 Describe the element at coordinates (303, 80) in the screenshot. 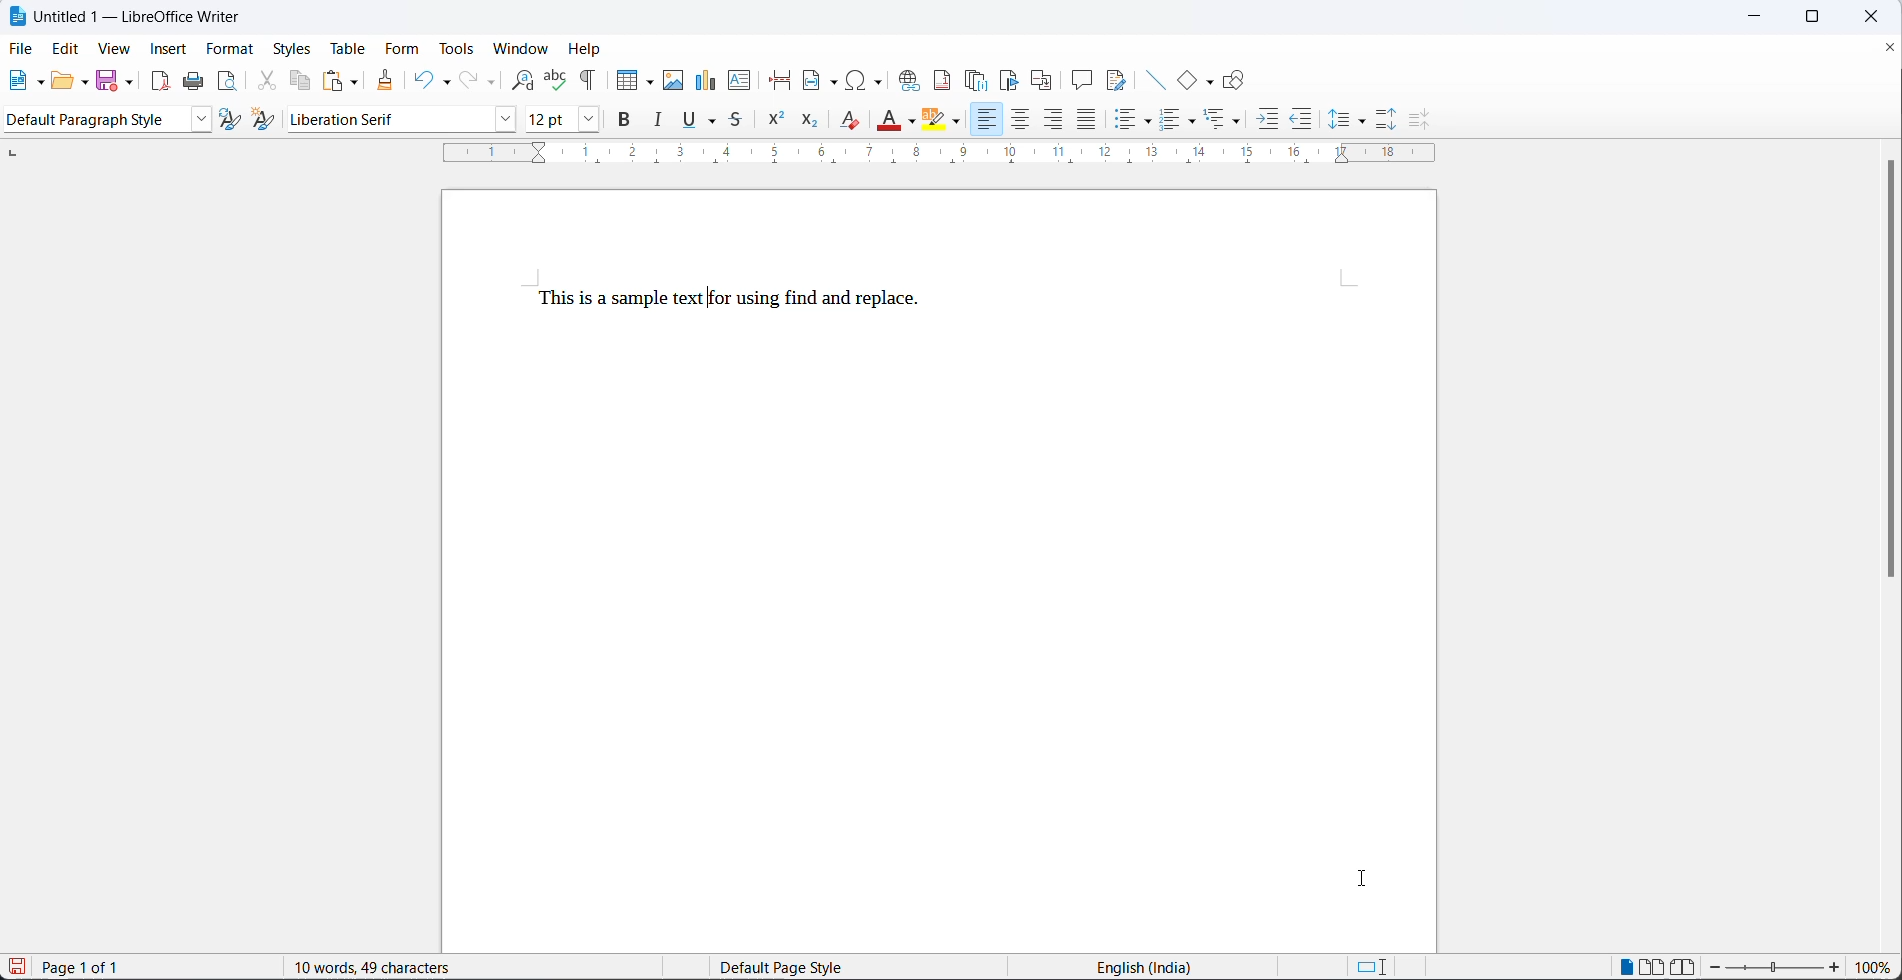

I see `copy` at that location.